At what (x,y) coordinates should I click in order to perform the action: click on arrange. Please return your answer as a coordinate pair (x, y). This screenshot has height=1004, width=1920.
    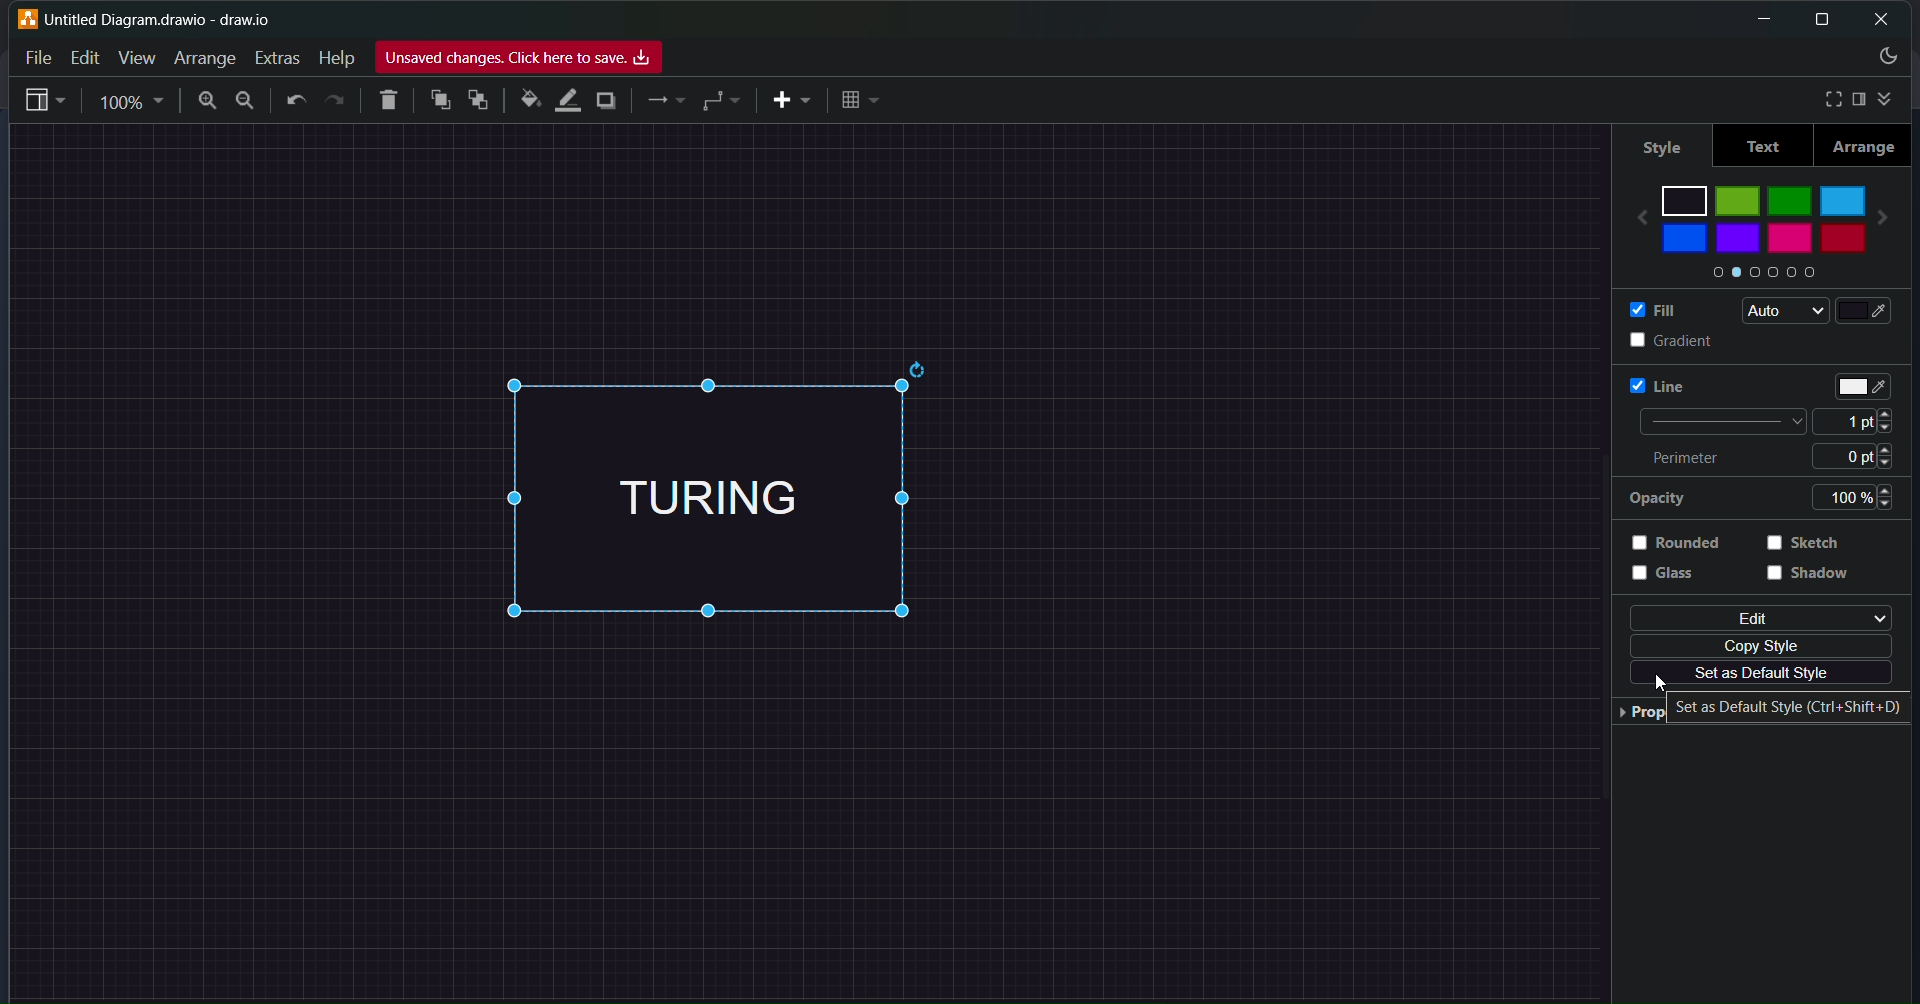
    Looking at the image, I should click on (1865, 146).